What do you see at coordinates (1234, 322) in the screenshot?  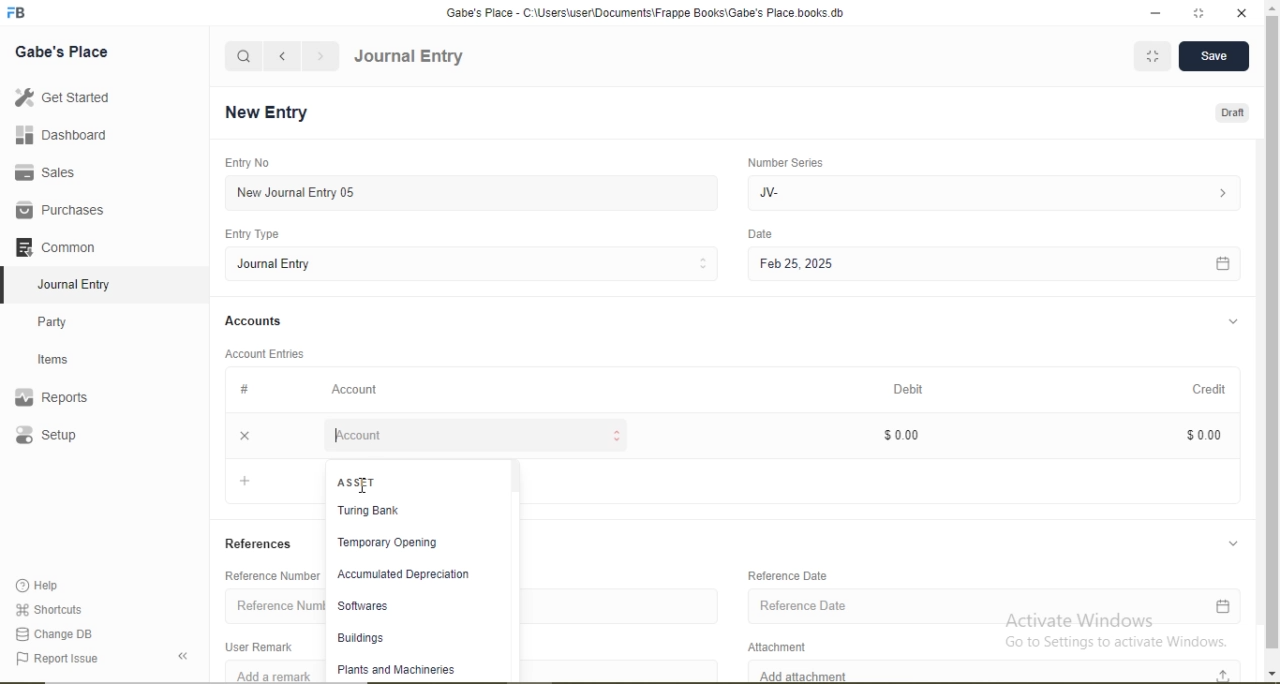 I see `collapse/expand` at bounding box center [1234, 322].